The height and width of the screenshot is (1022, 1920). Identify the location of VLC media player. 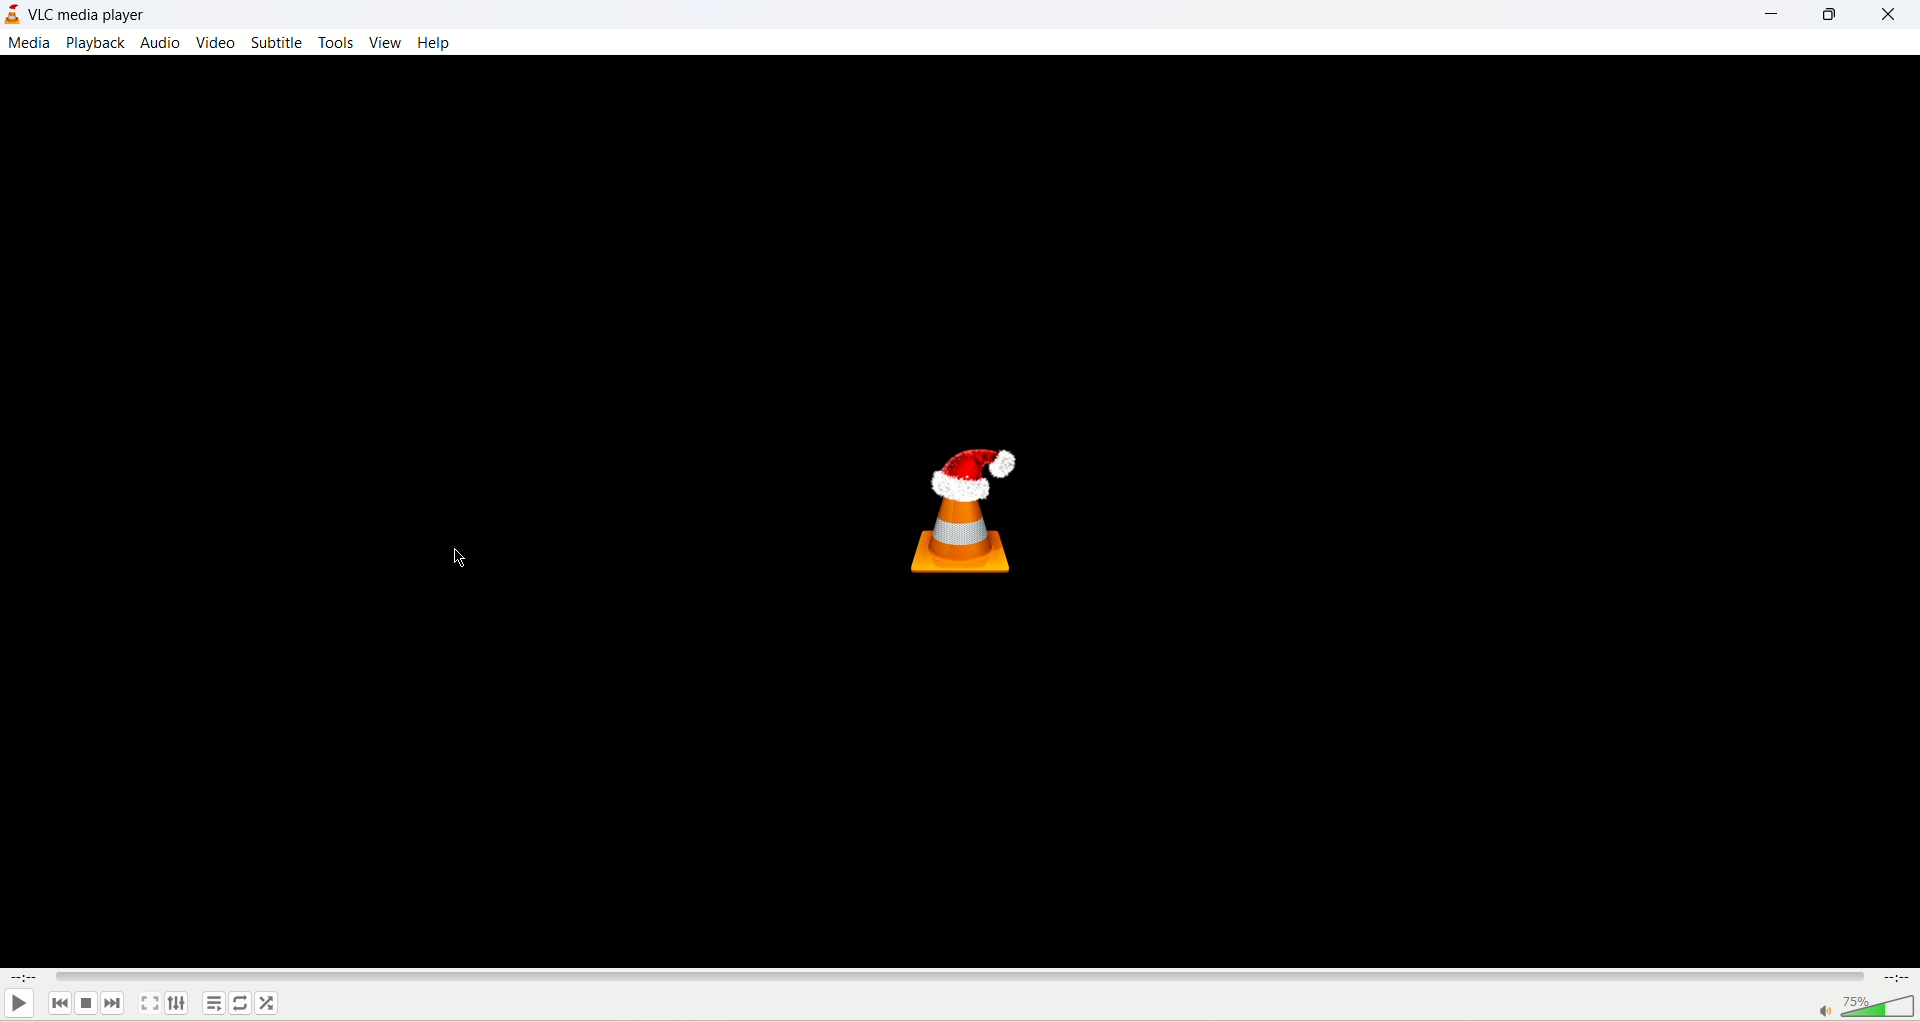
(85, 14).